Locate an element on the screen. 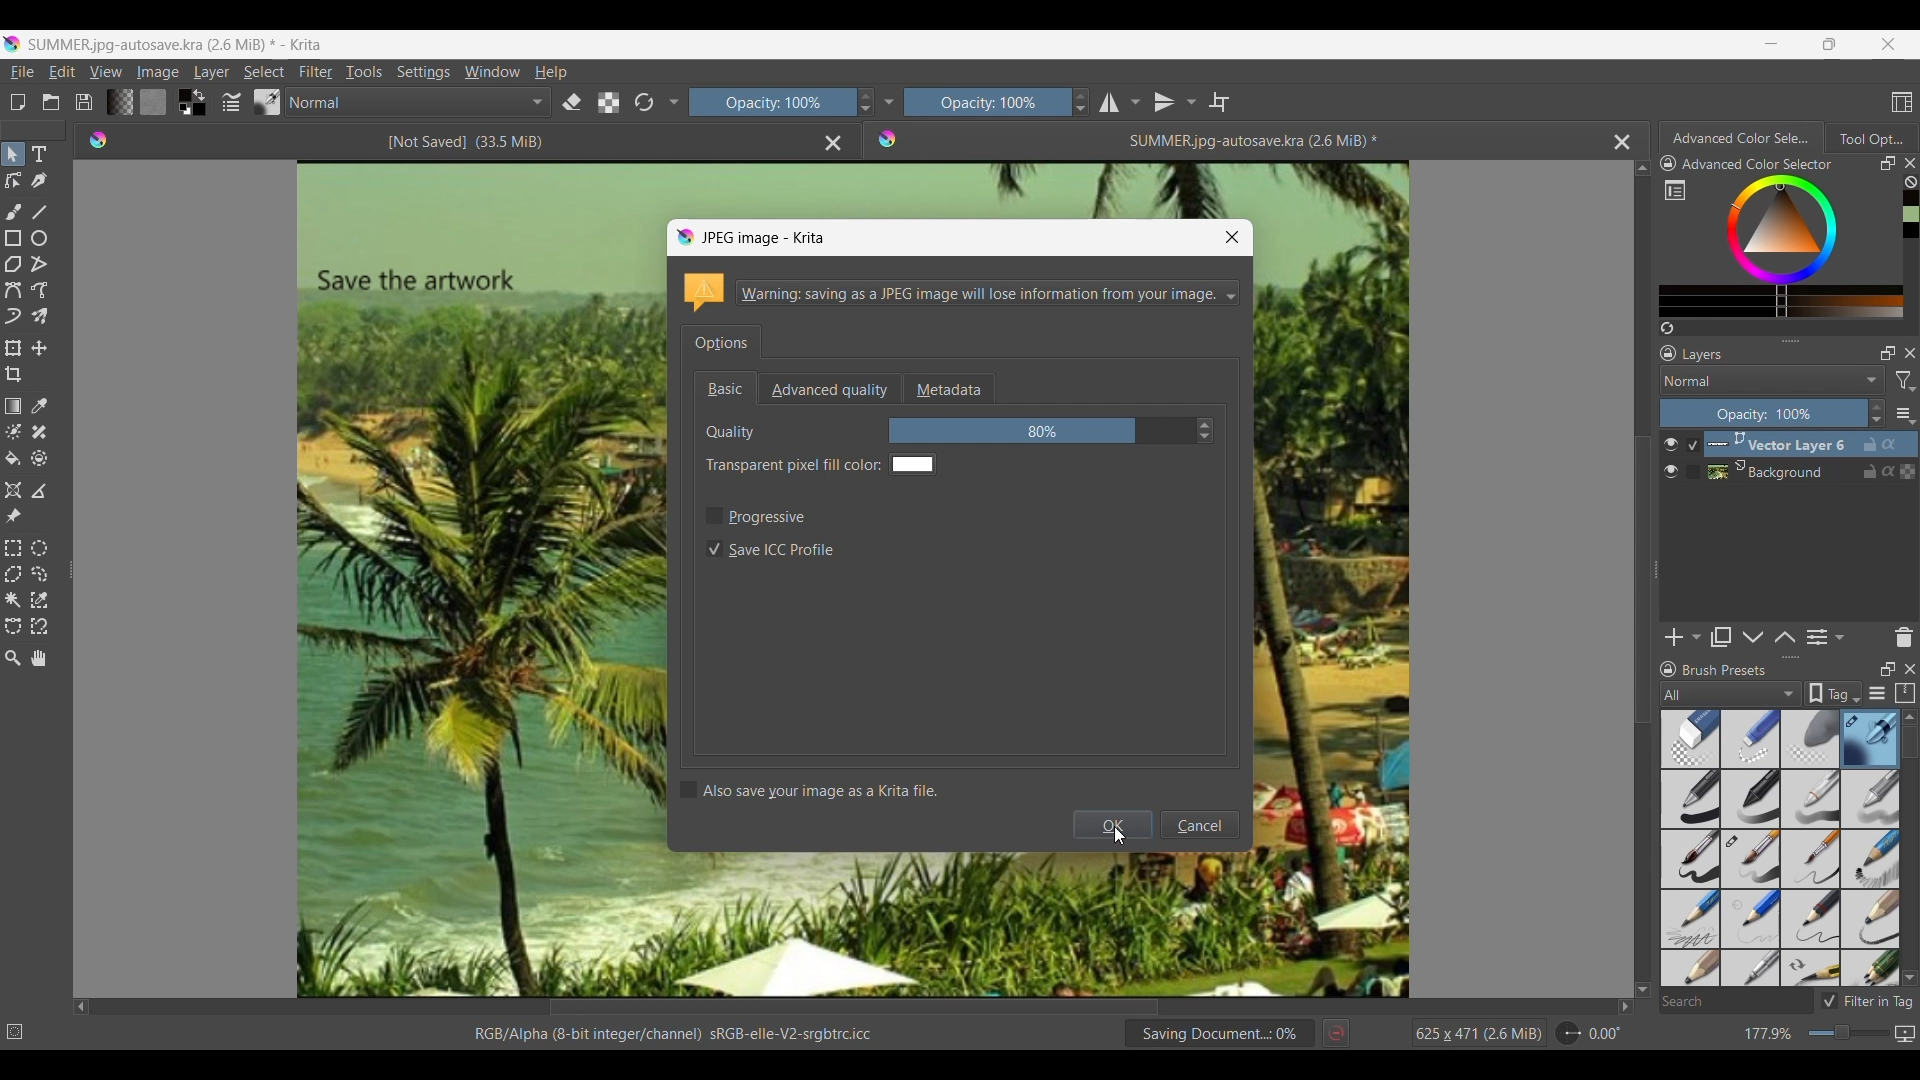 The width and height of the screenshot is (1920, 1080). Close panel is located at coordinates (1910, 669).